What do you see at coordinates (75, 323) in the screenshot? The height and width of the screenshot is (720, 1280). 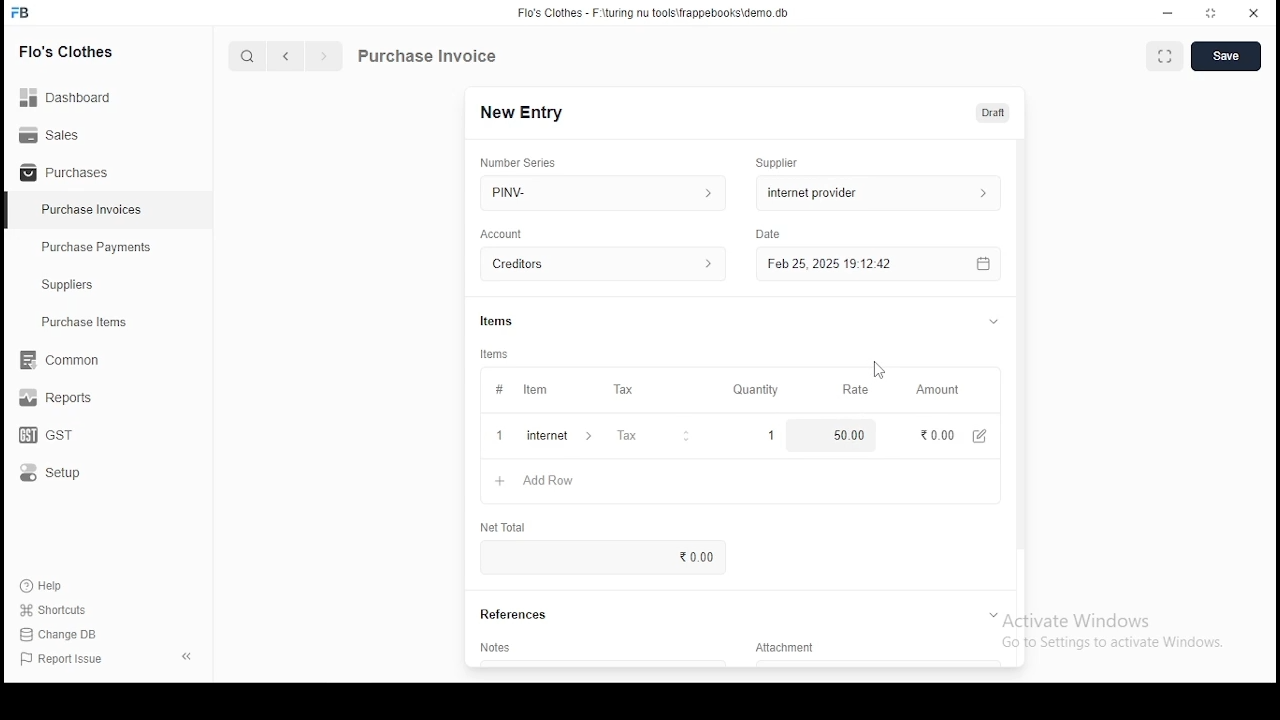 I see `Purchase ltems` at bounding box center [75, 323].